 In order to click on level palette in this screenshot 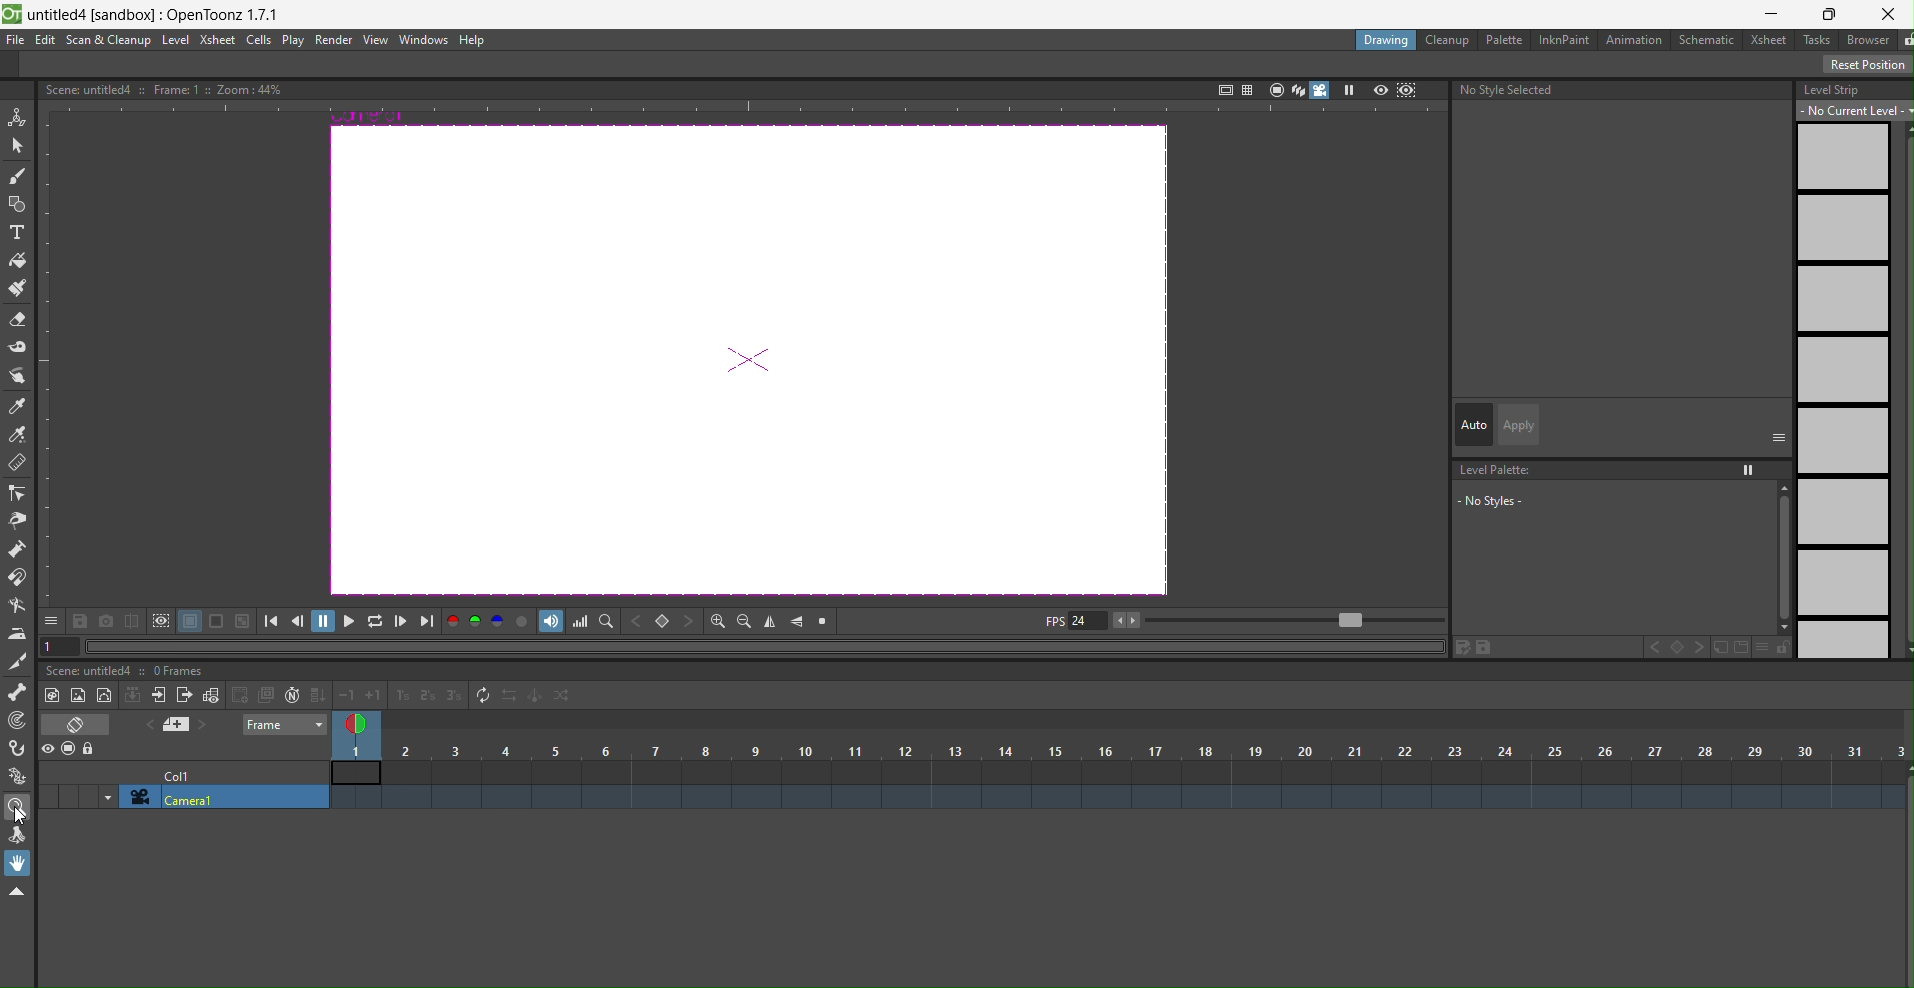, I will do `click(1620, 506)`.